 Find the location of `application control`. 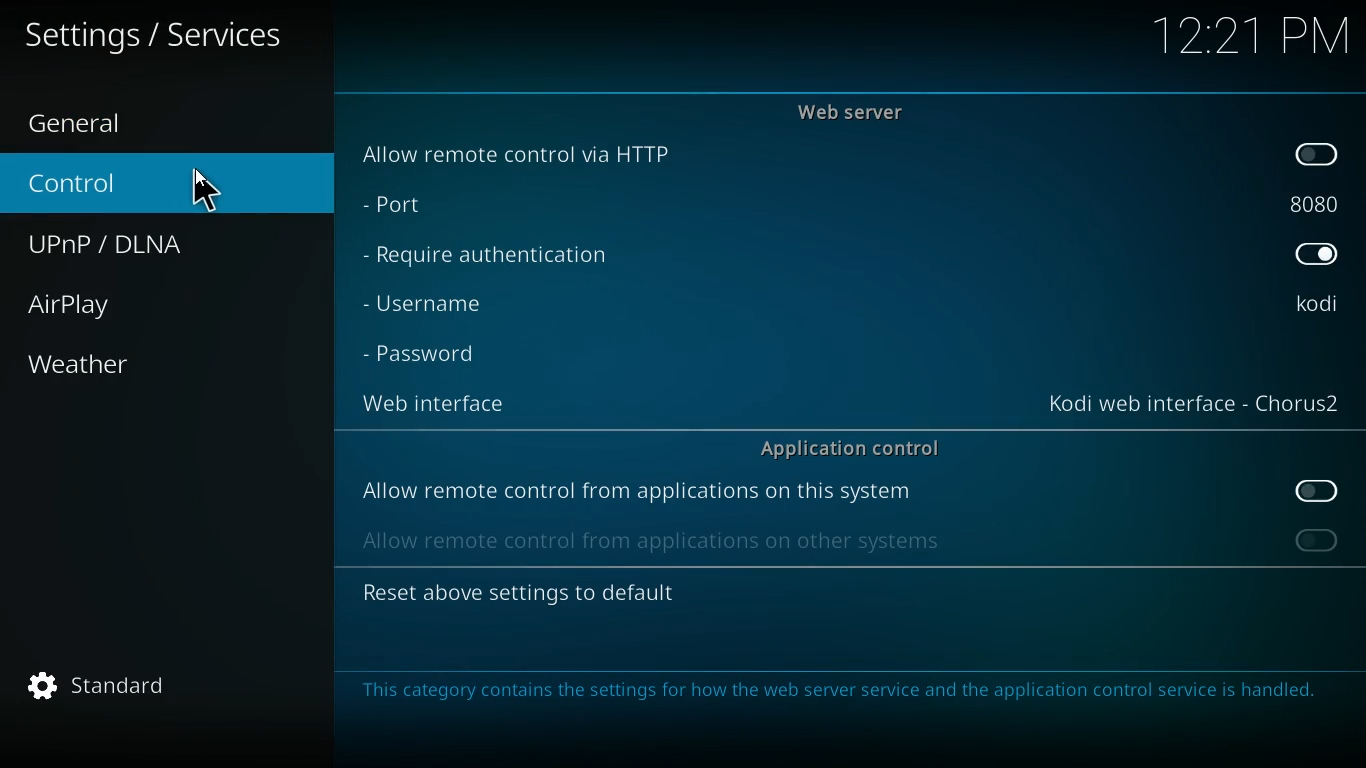

application control is located at coordinates (850, 448).